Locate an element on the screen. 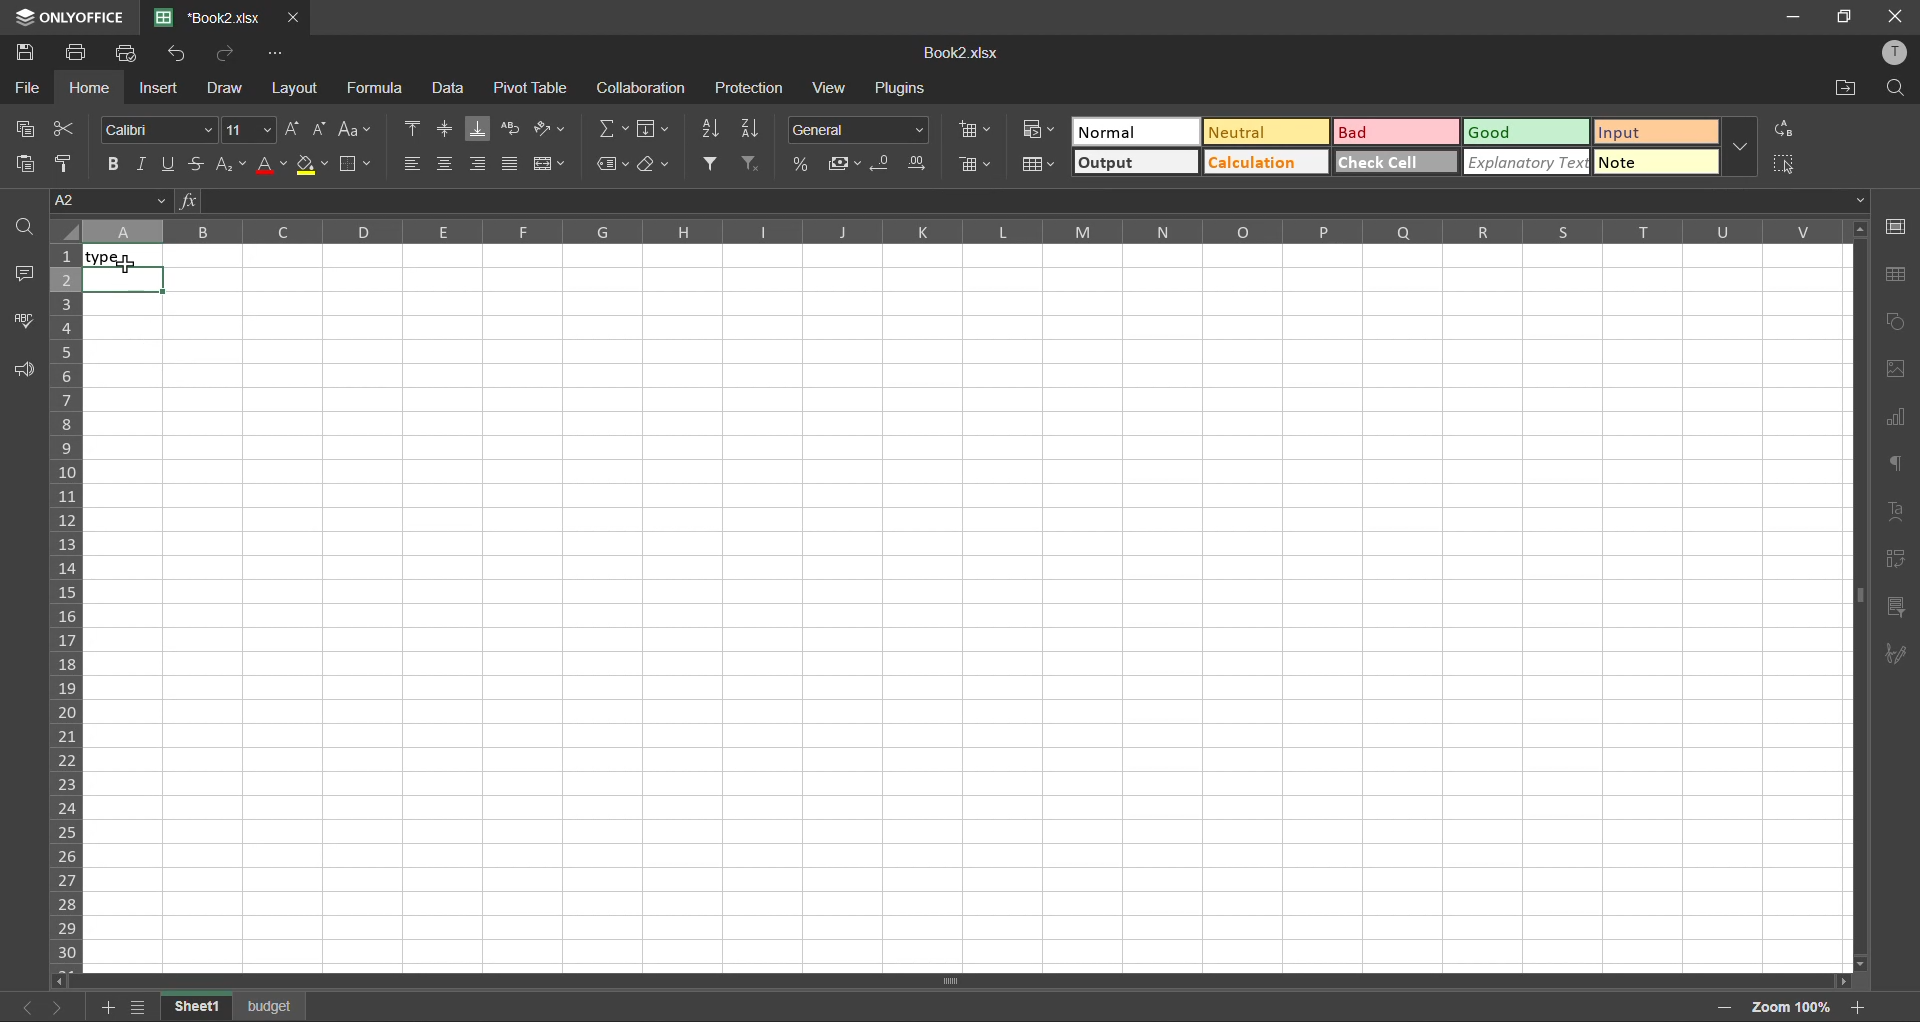 The width and height of the screenshot is (1920, 1022). Book2.xlsx is located at coordinates (211, 18).